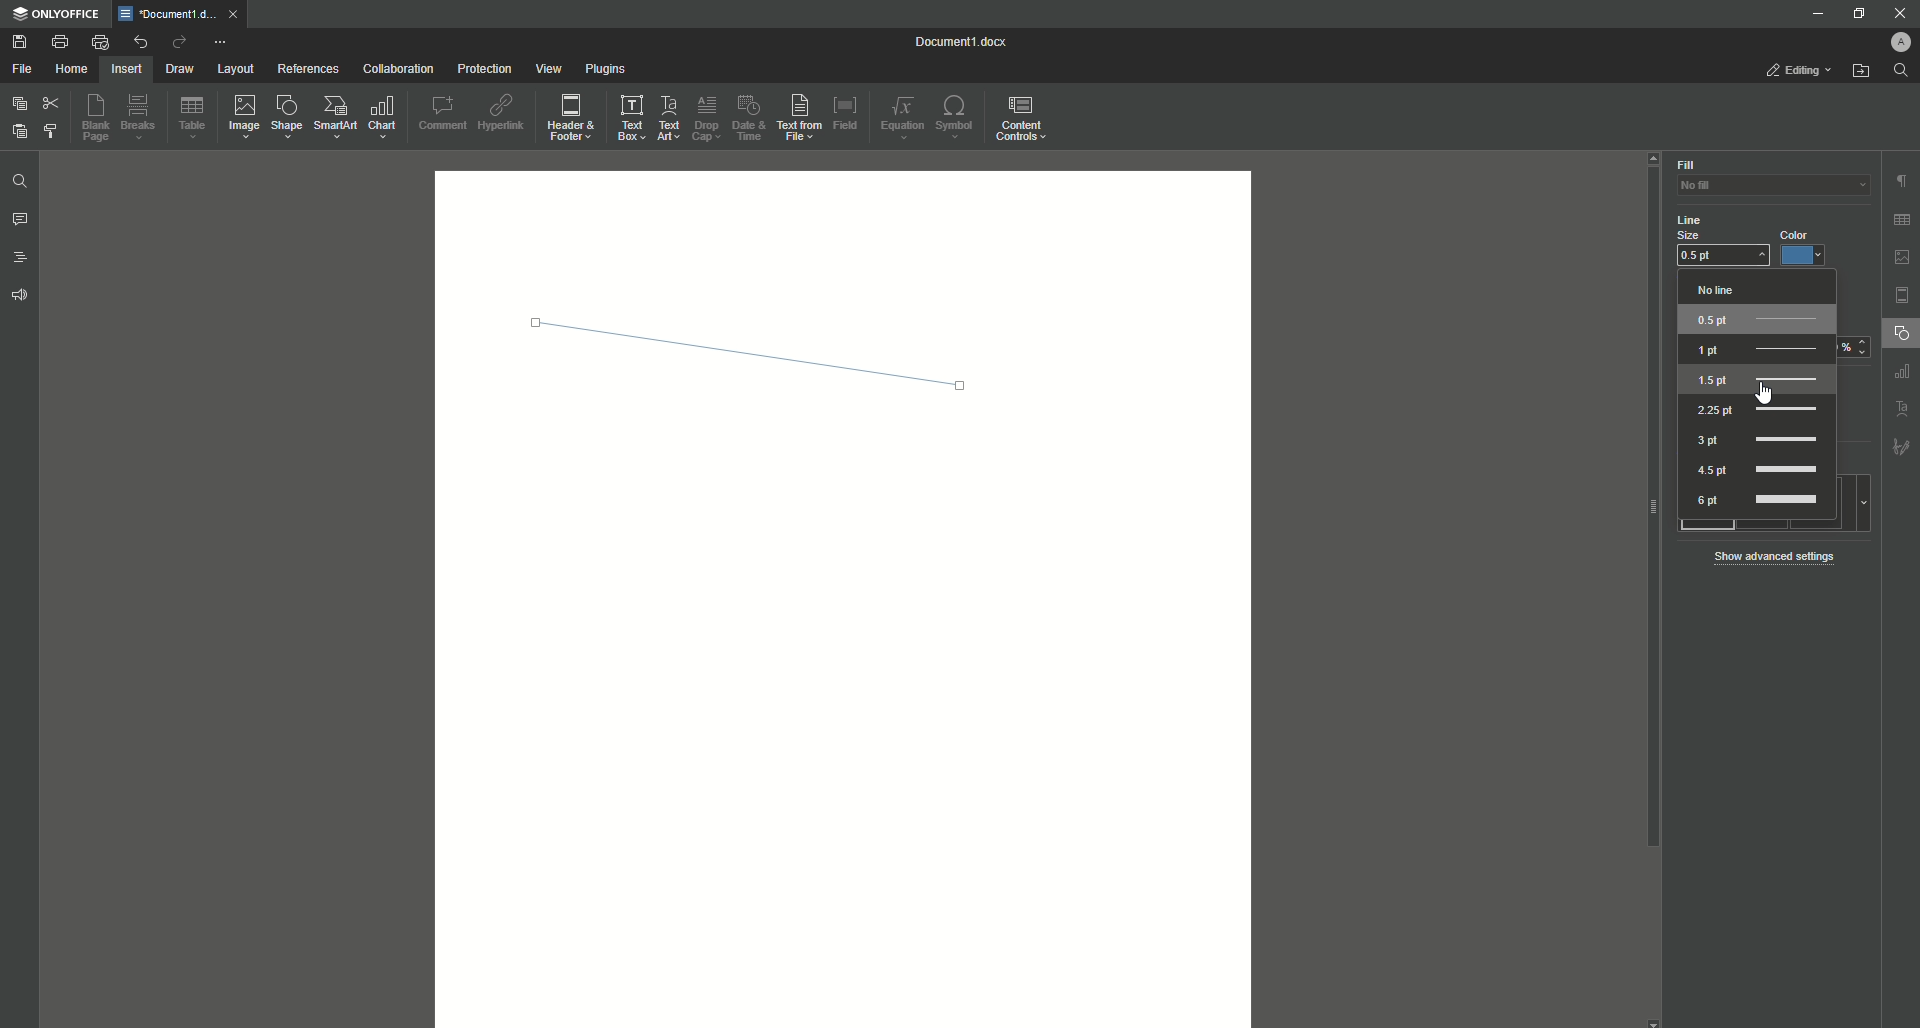 The height and width of the screenshot is (1028, 1920). What do you see at coordinates (179, 70) in the screenshot?
I see `Draw` at bounding box center [179, 70].